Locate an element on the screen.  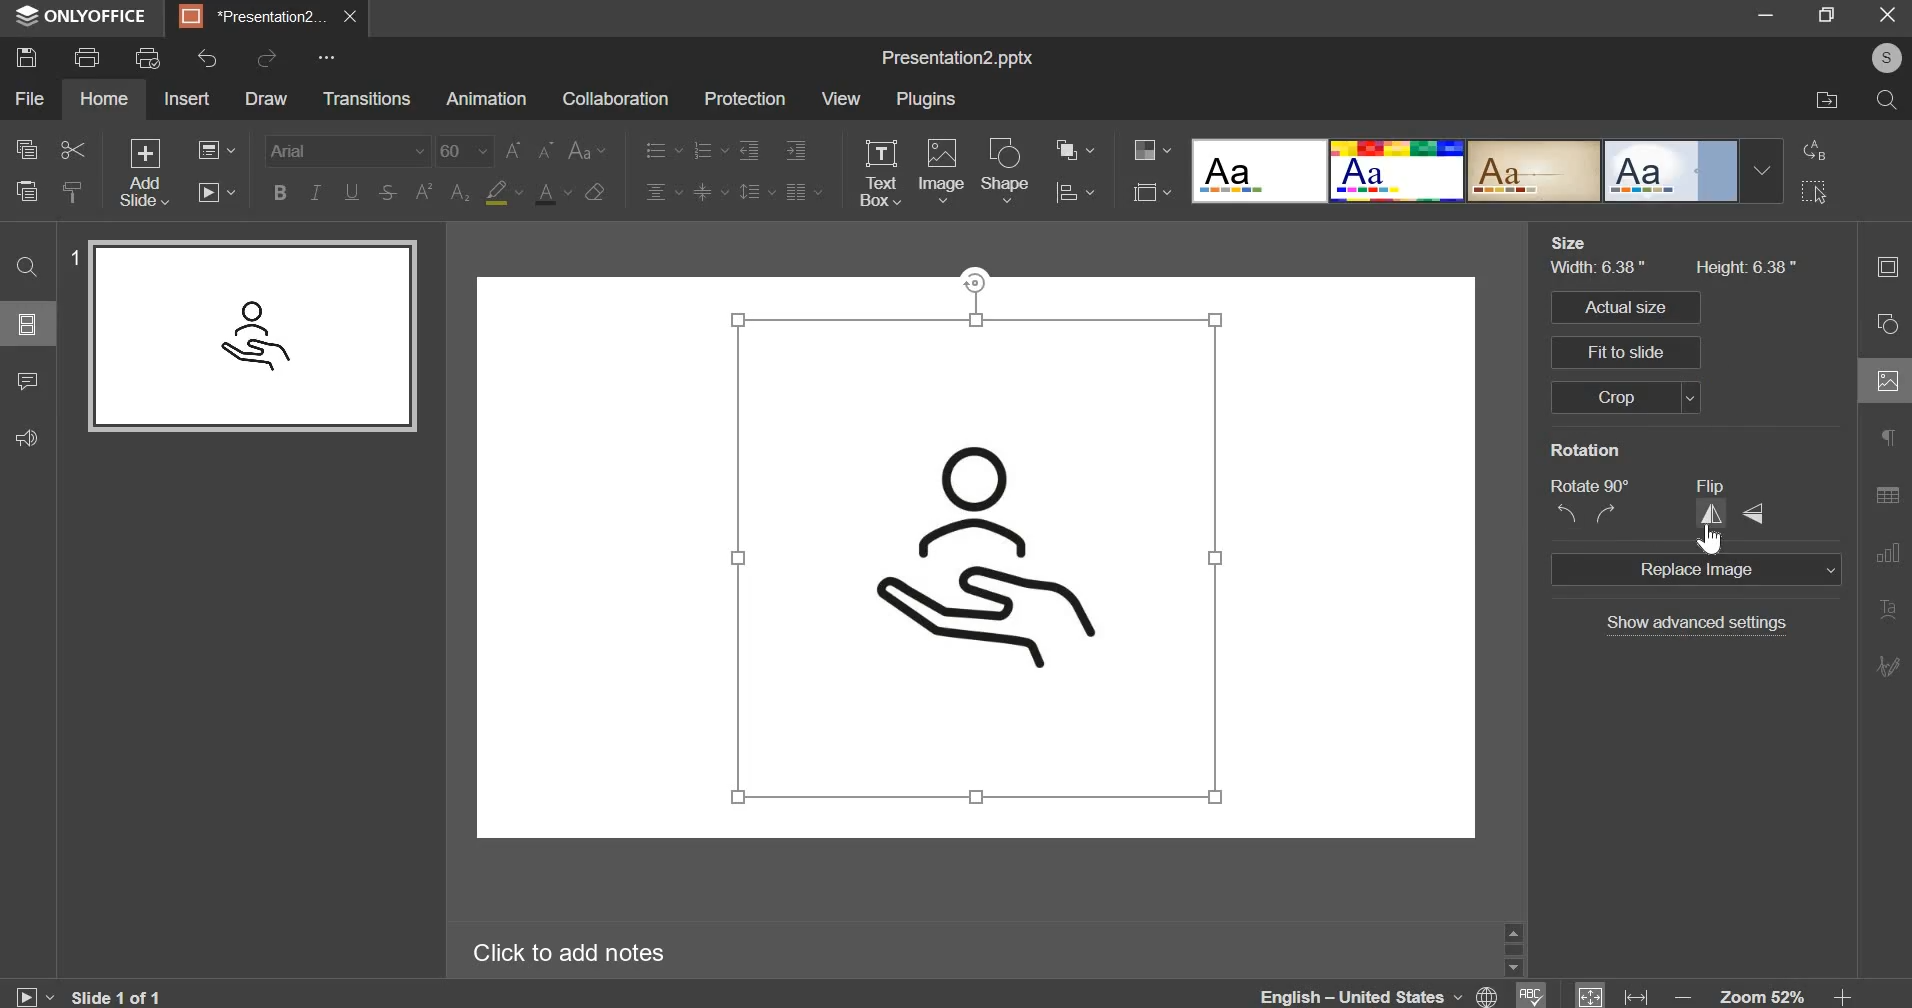
replace is located at coordinates (1815, 152).